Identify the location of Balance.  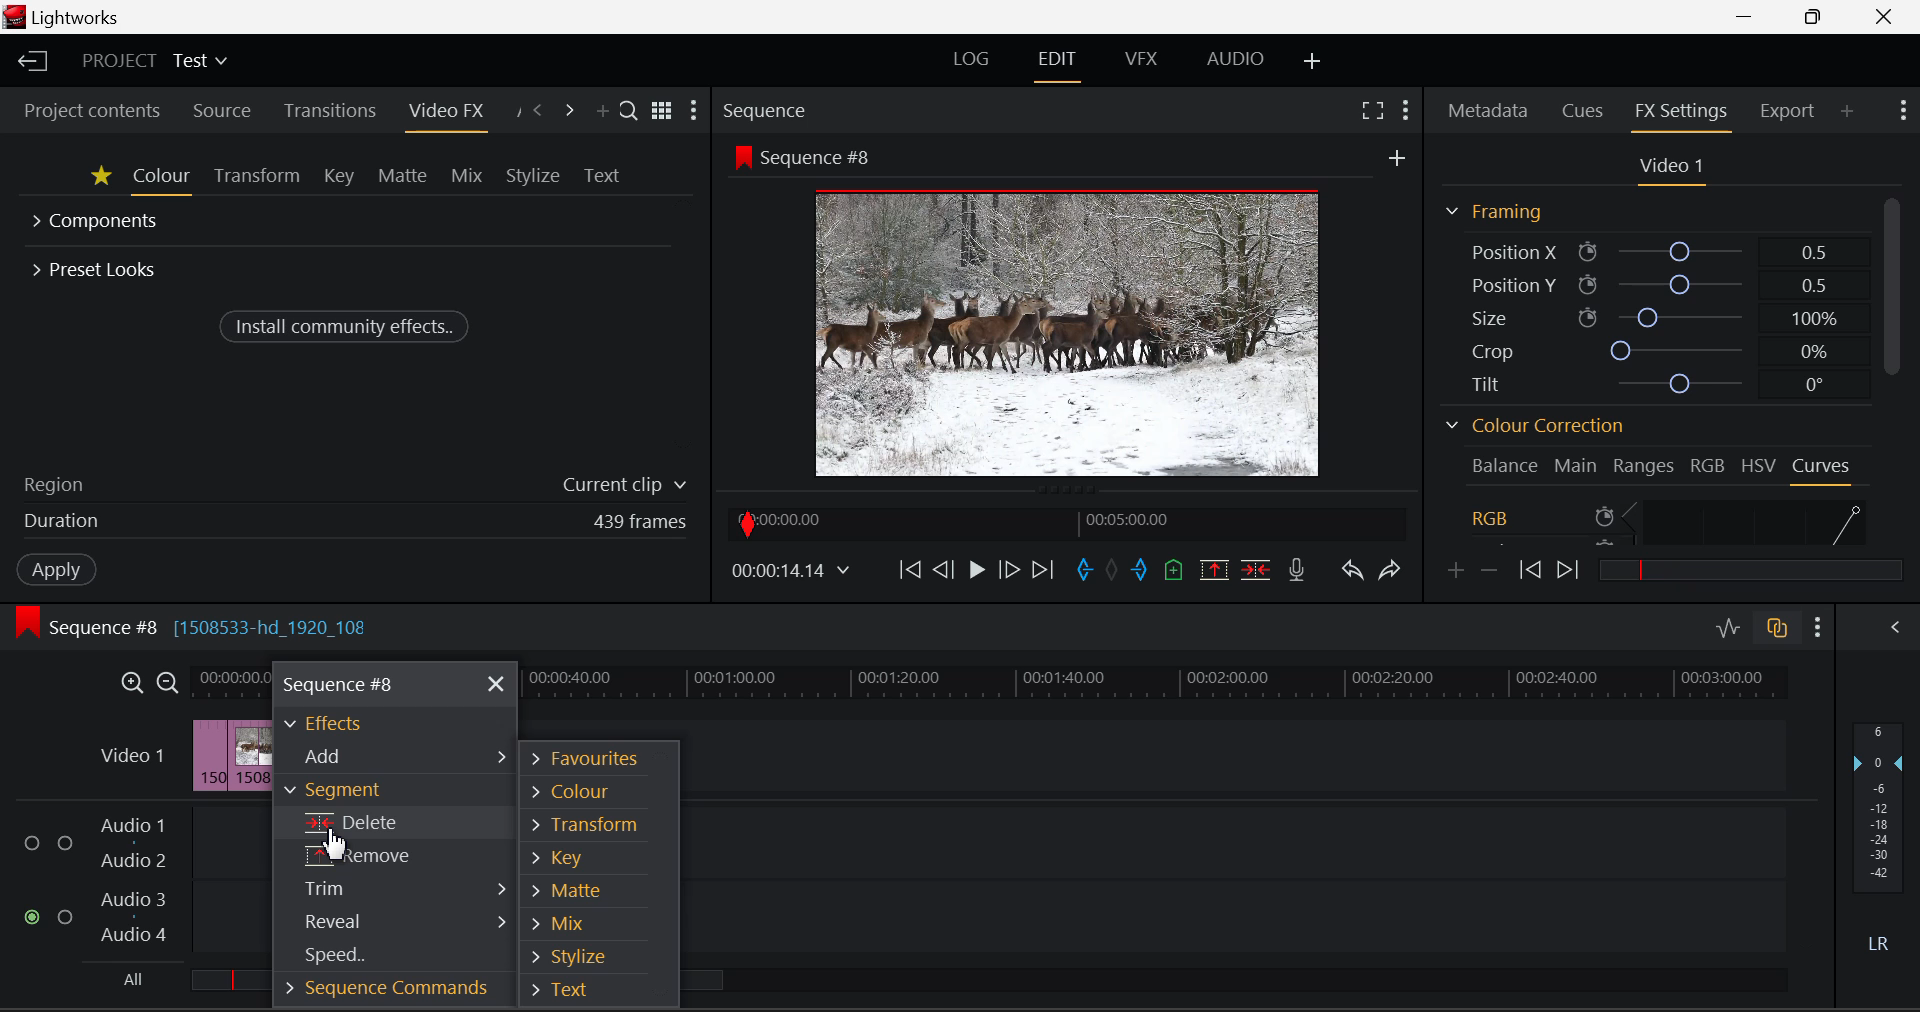
(1504, 465).